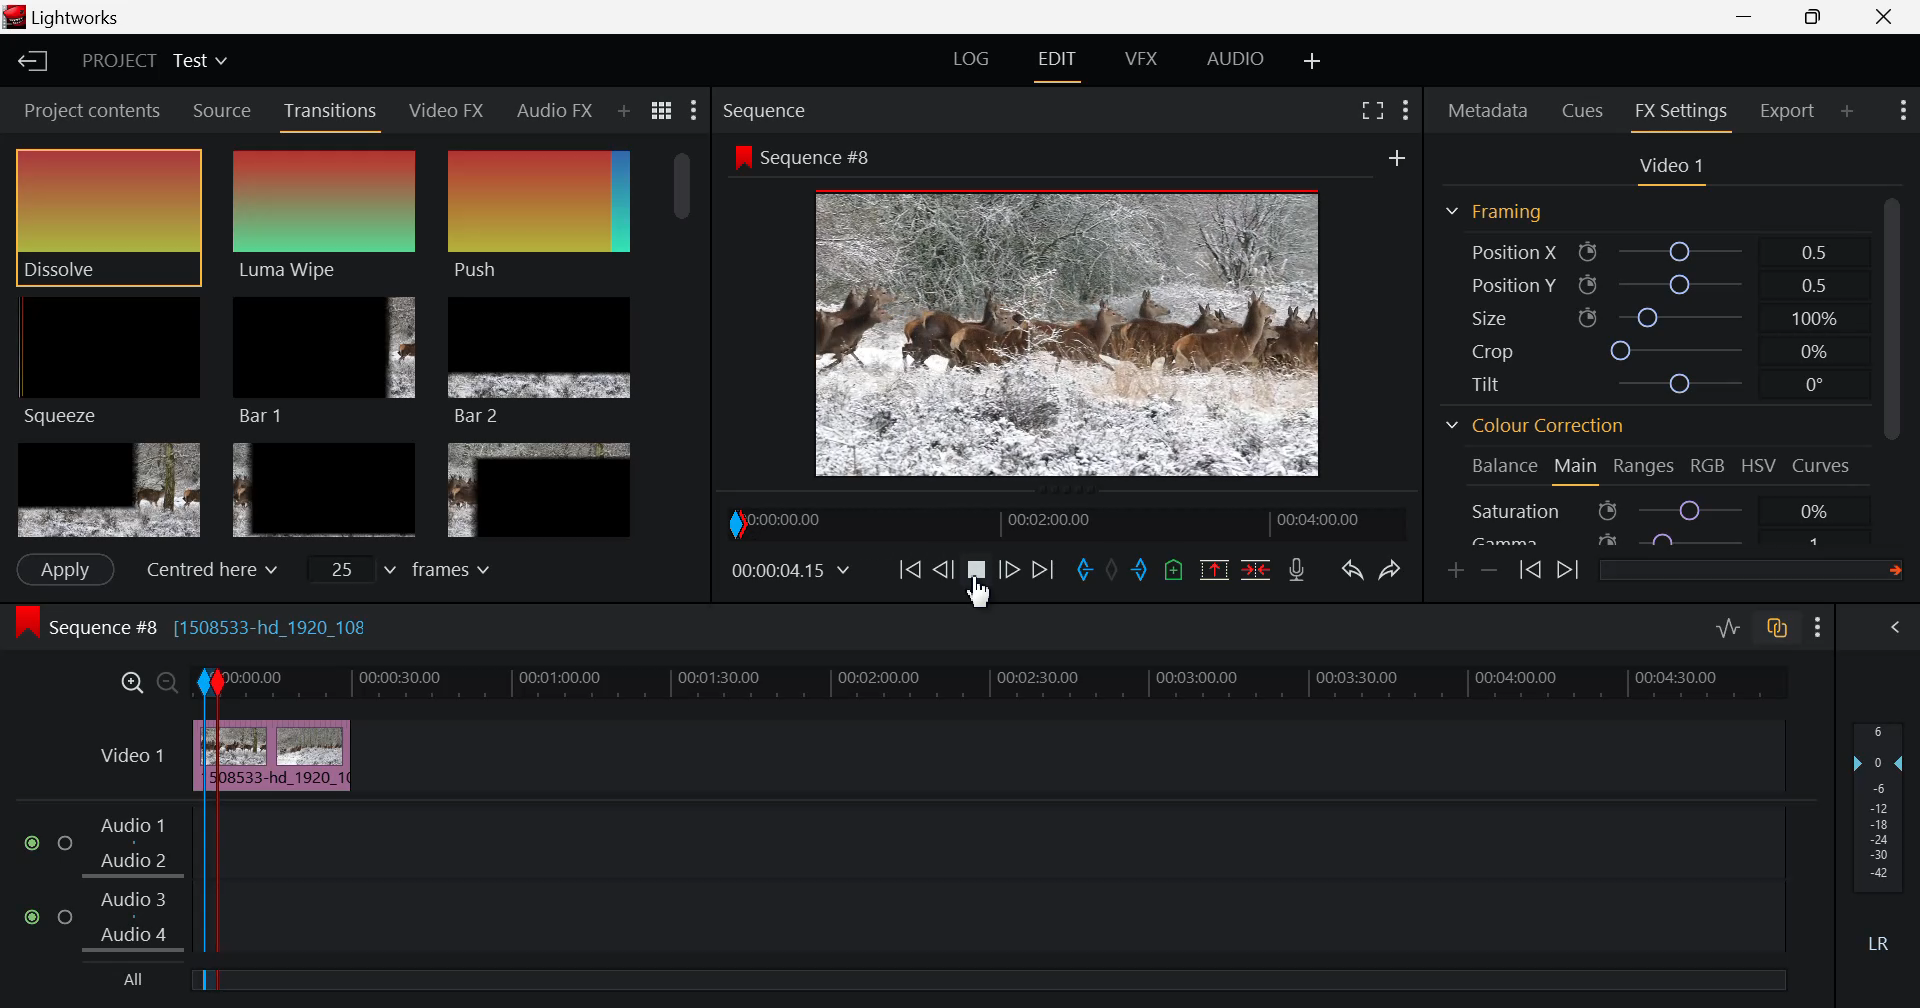  Describe the element at coordinates (328, 215) in the screenshot. I see `Luma Wipe` at that location.